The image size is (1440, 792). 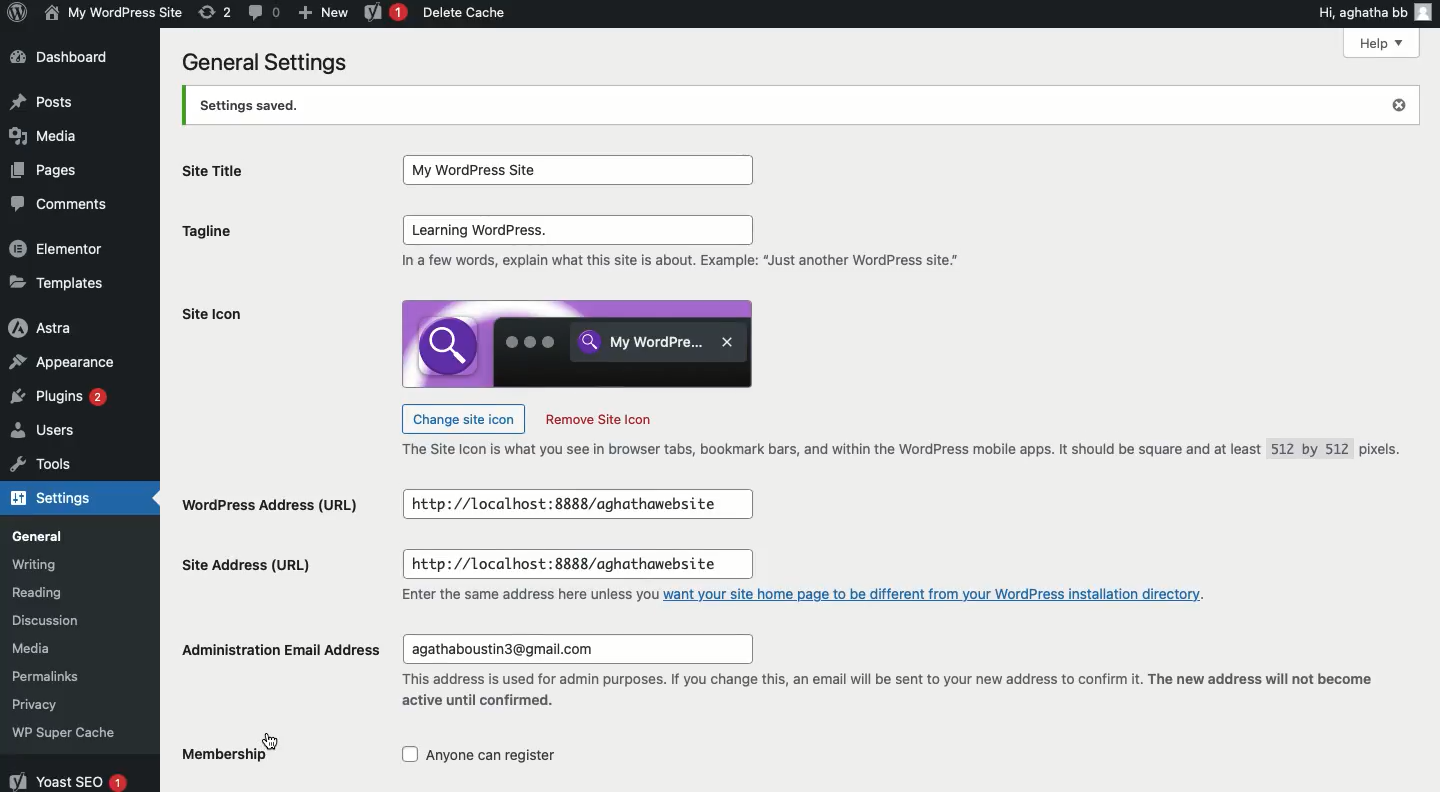 I want to click on Site icon, so click(x=254, y=312).